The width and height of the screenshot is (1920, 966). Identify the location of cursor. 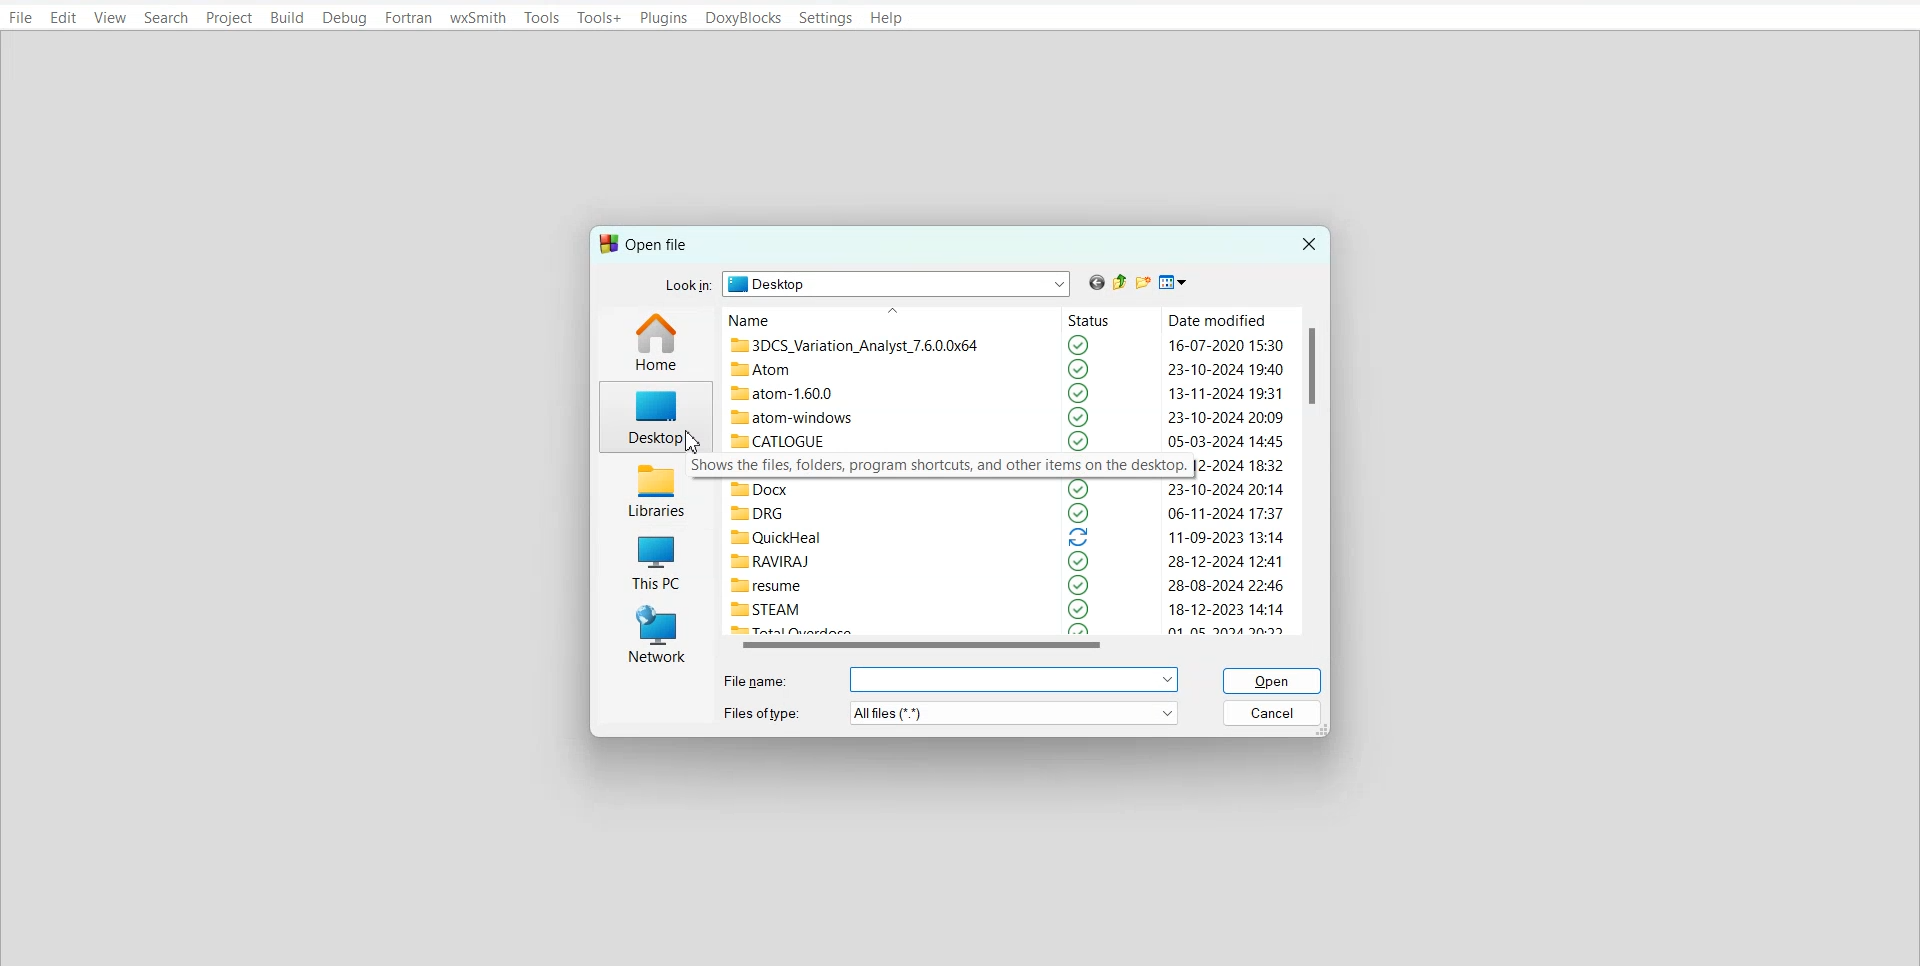
(696, 444).